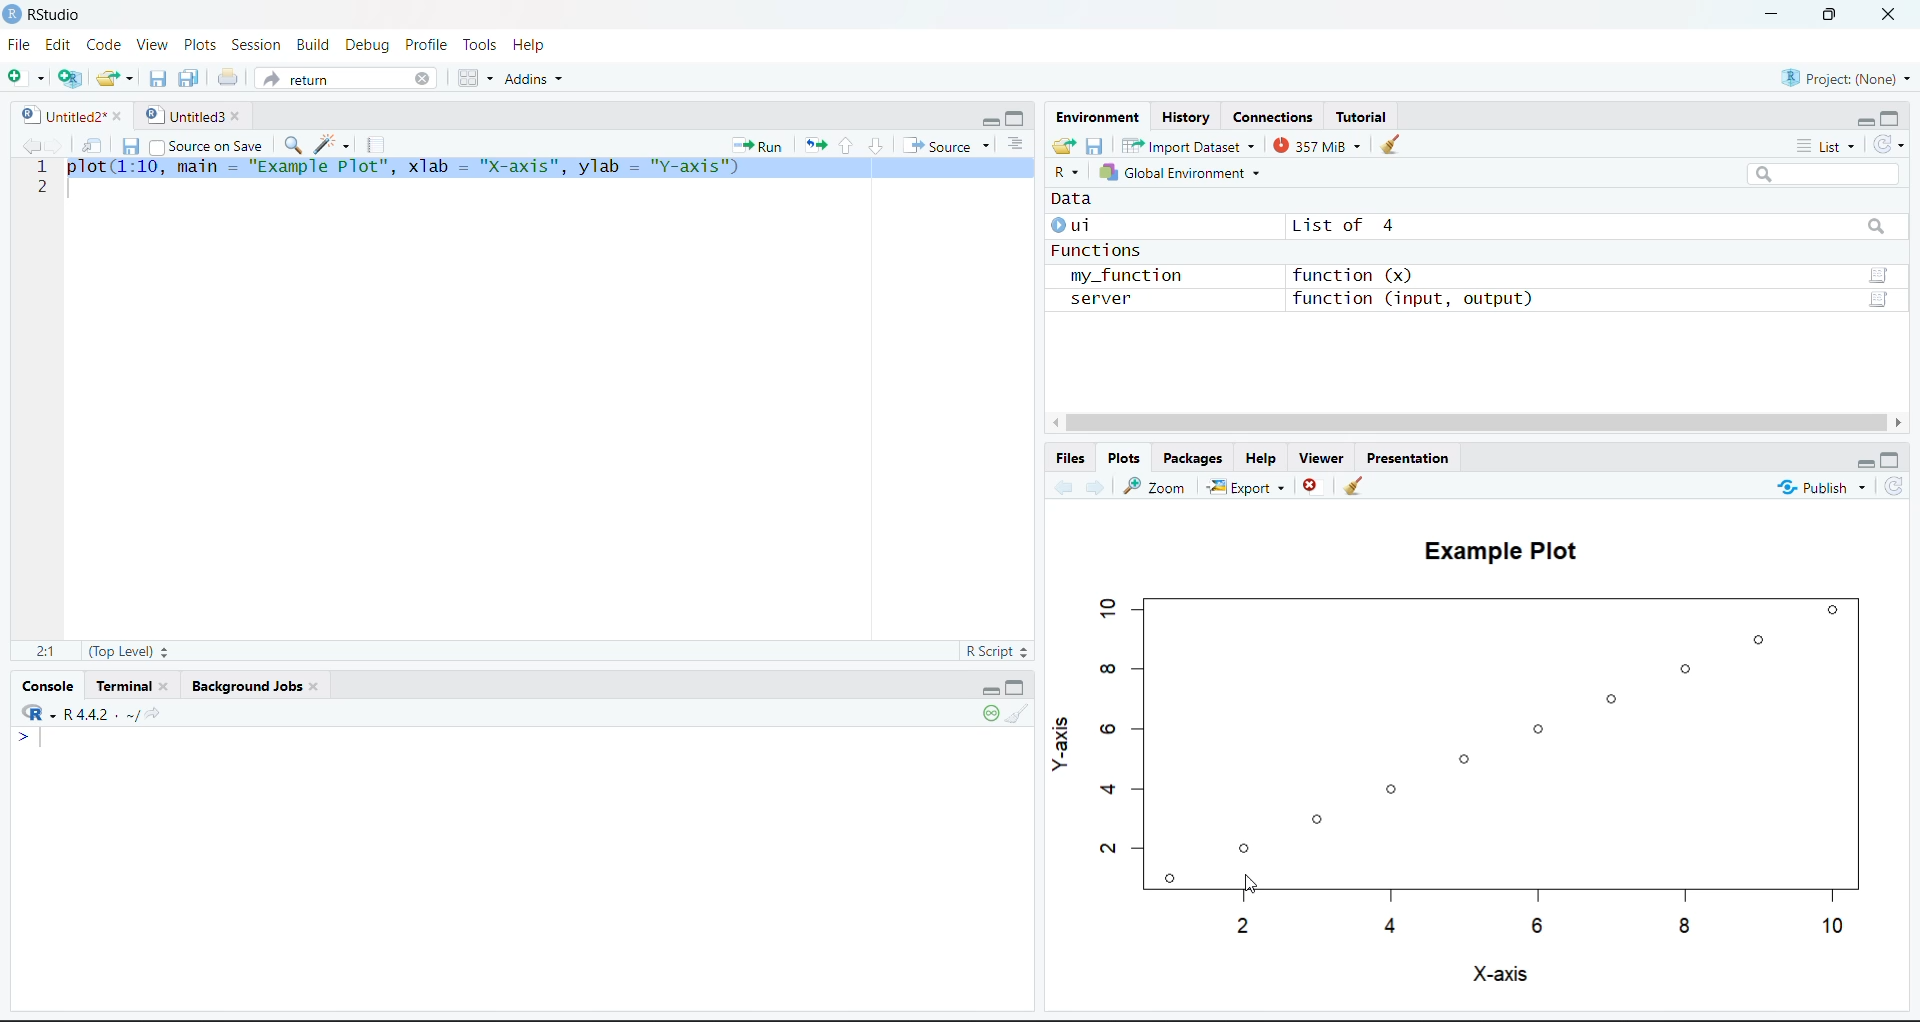  What do you see at coordinates (1156, 485) in the screenshot?
I see `Zoom` at bounding box center [1156, 485].